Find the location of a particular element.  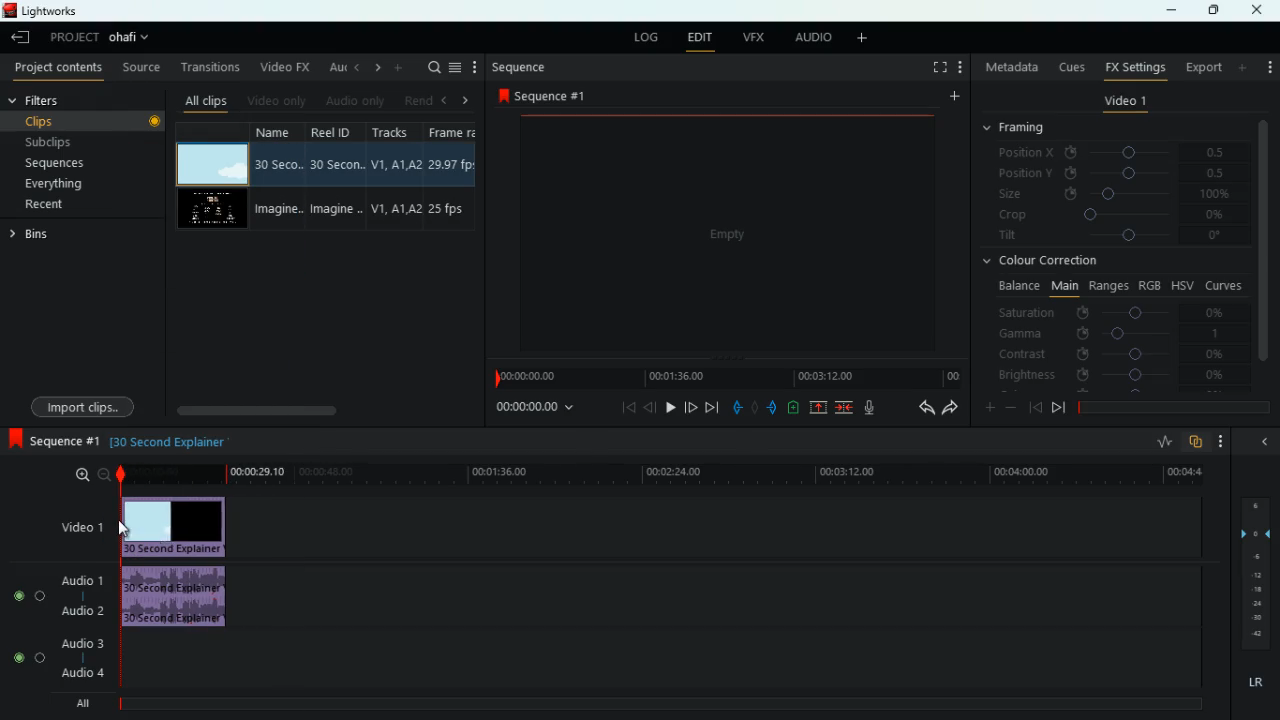

subclips is located at coordinates (78, 140).